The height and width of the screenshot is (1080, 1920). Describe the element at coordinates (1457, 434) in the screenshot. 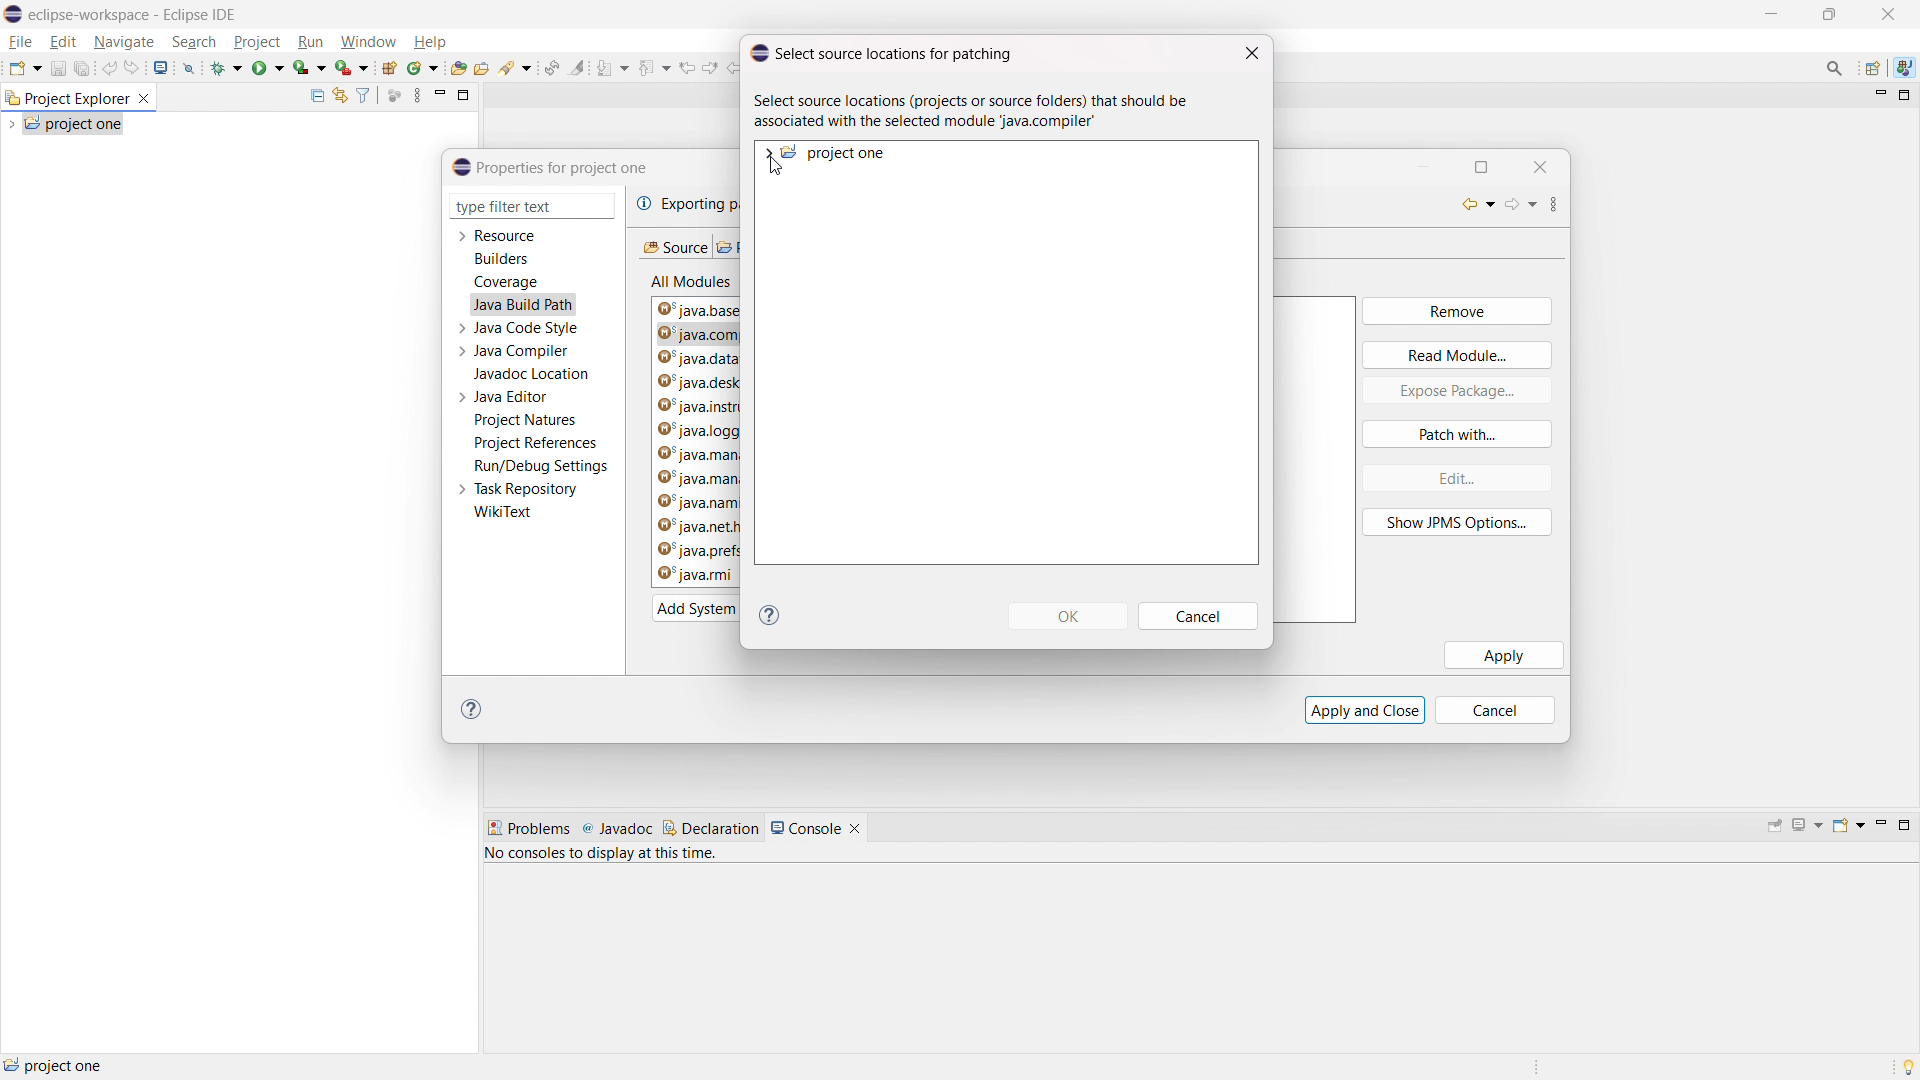

I see `patch with` at that location.